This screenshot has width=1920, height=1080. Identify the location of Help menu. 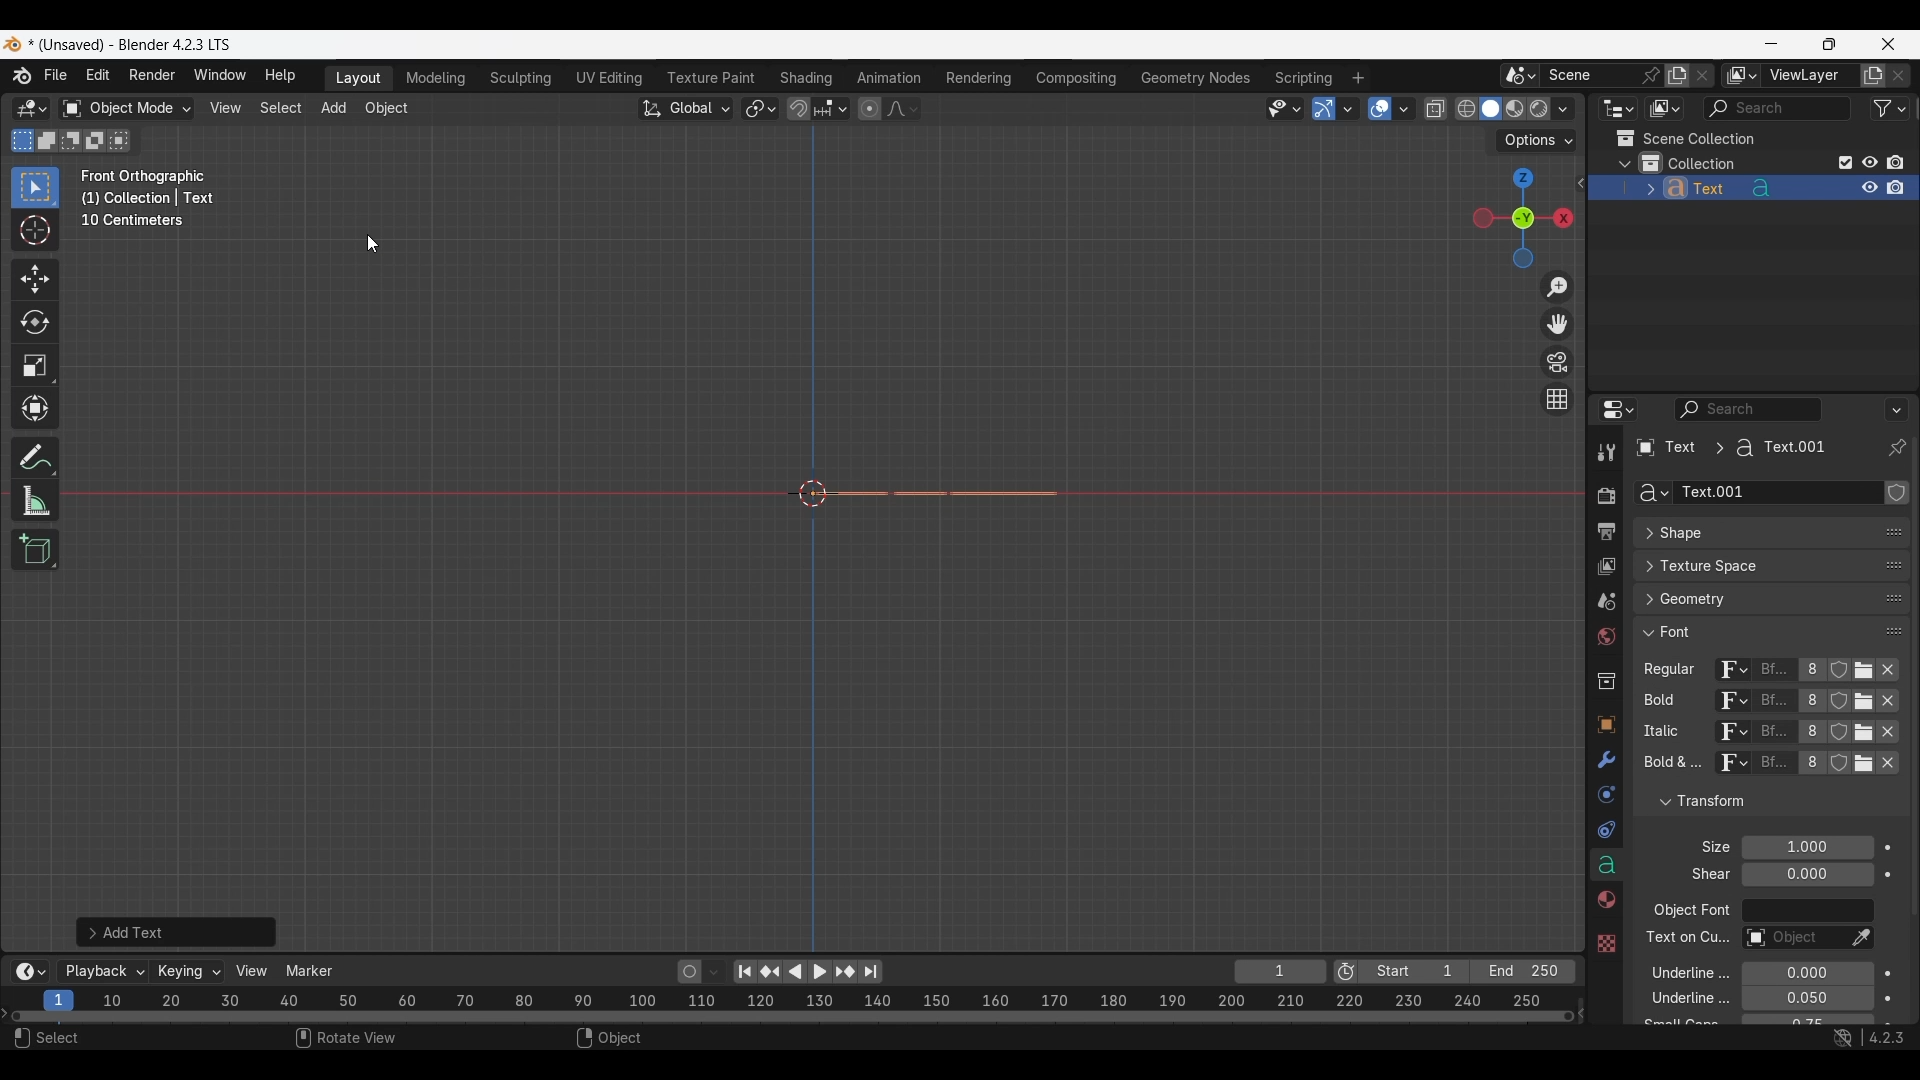
(278, 76).